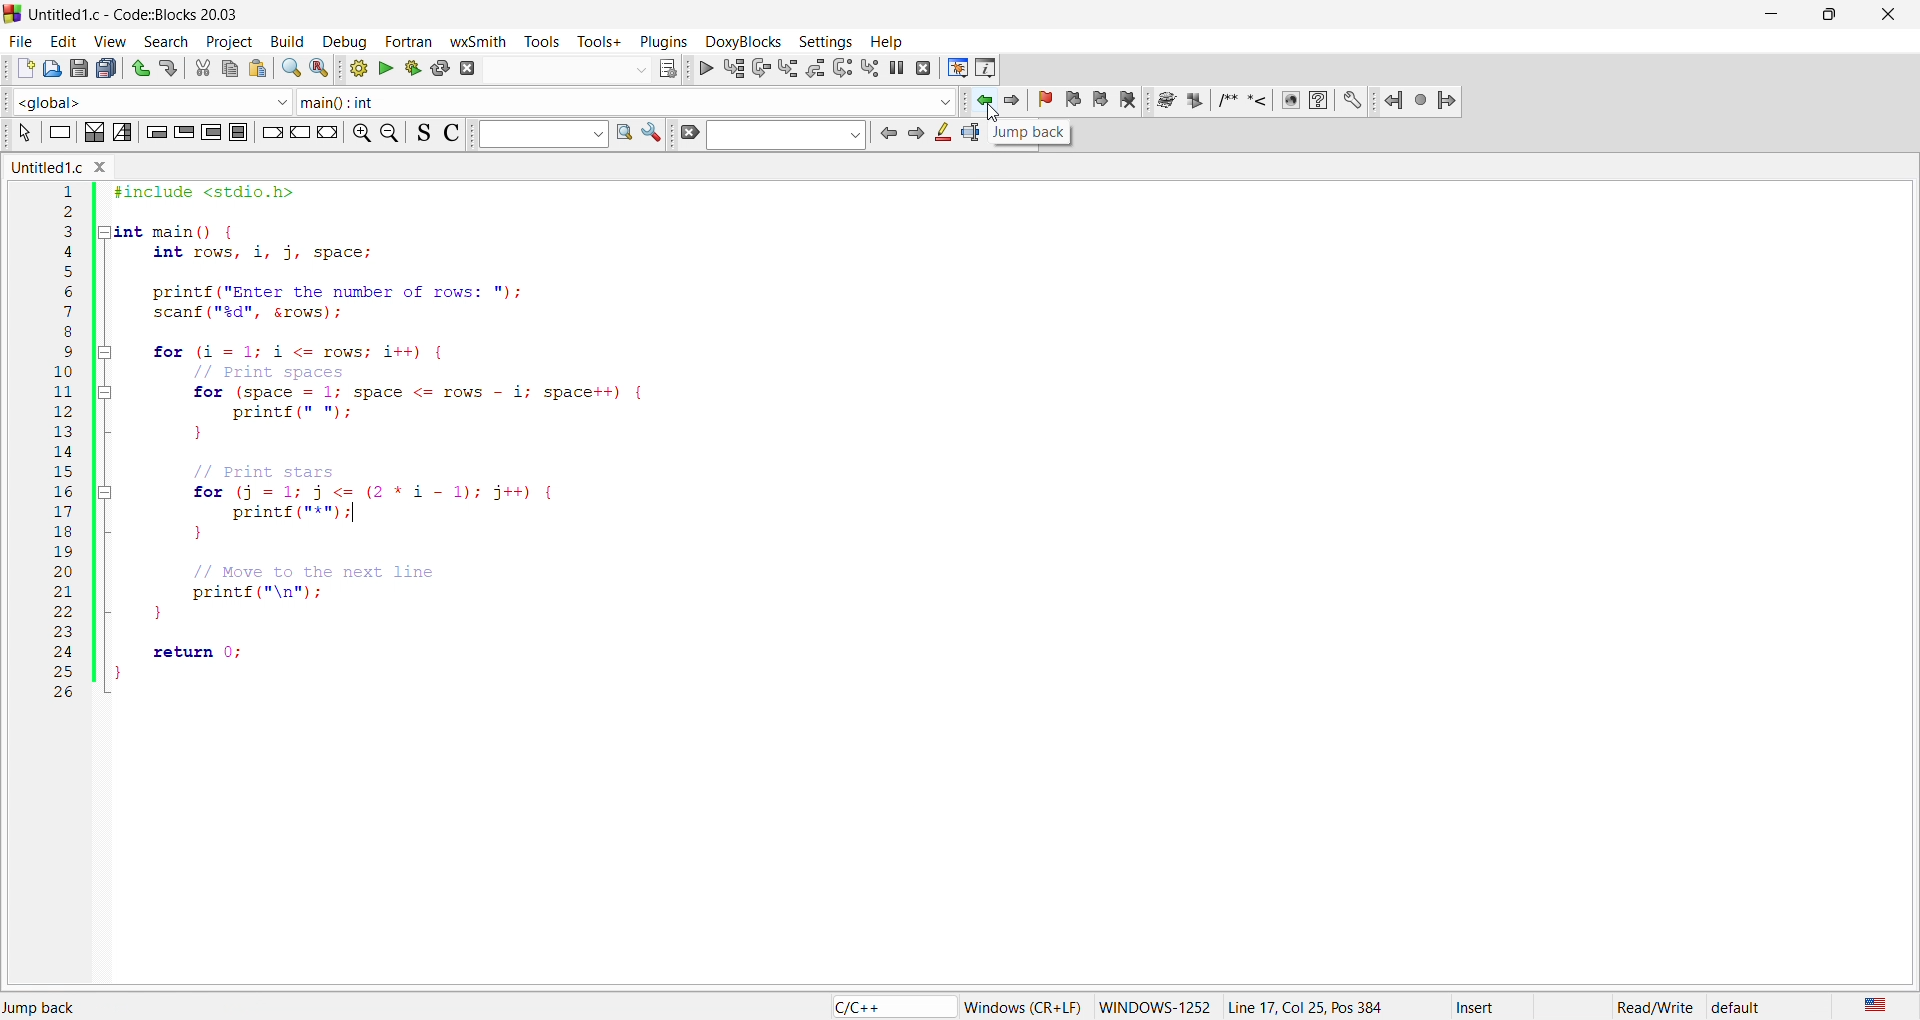  I want to click on replace, so click(318, 68).